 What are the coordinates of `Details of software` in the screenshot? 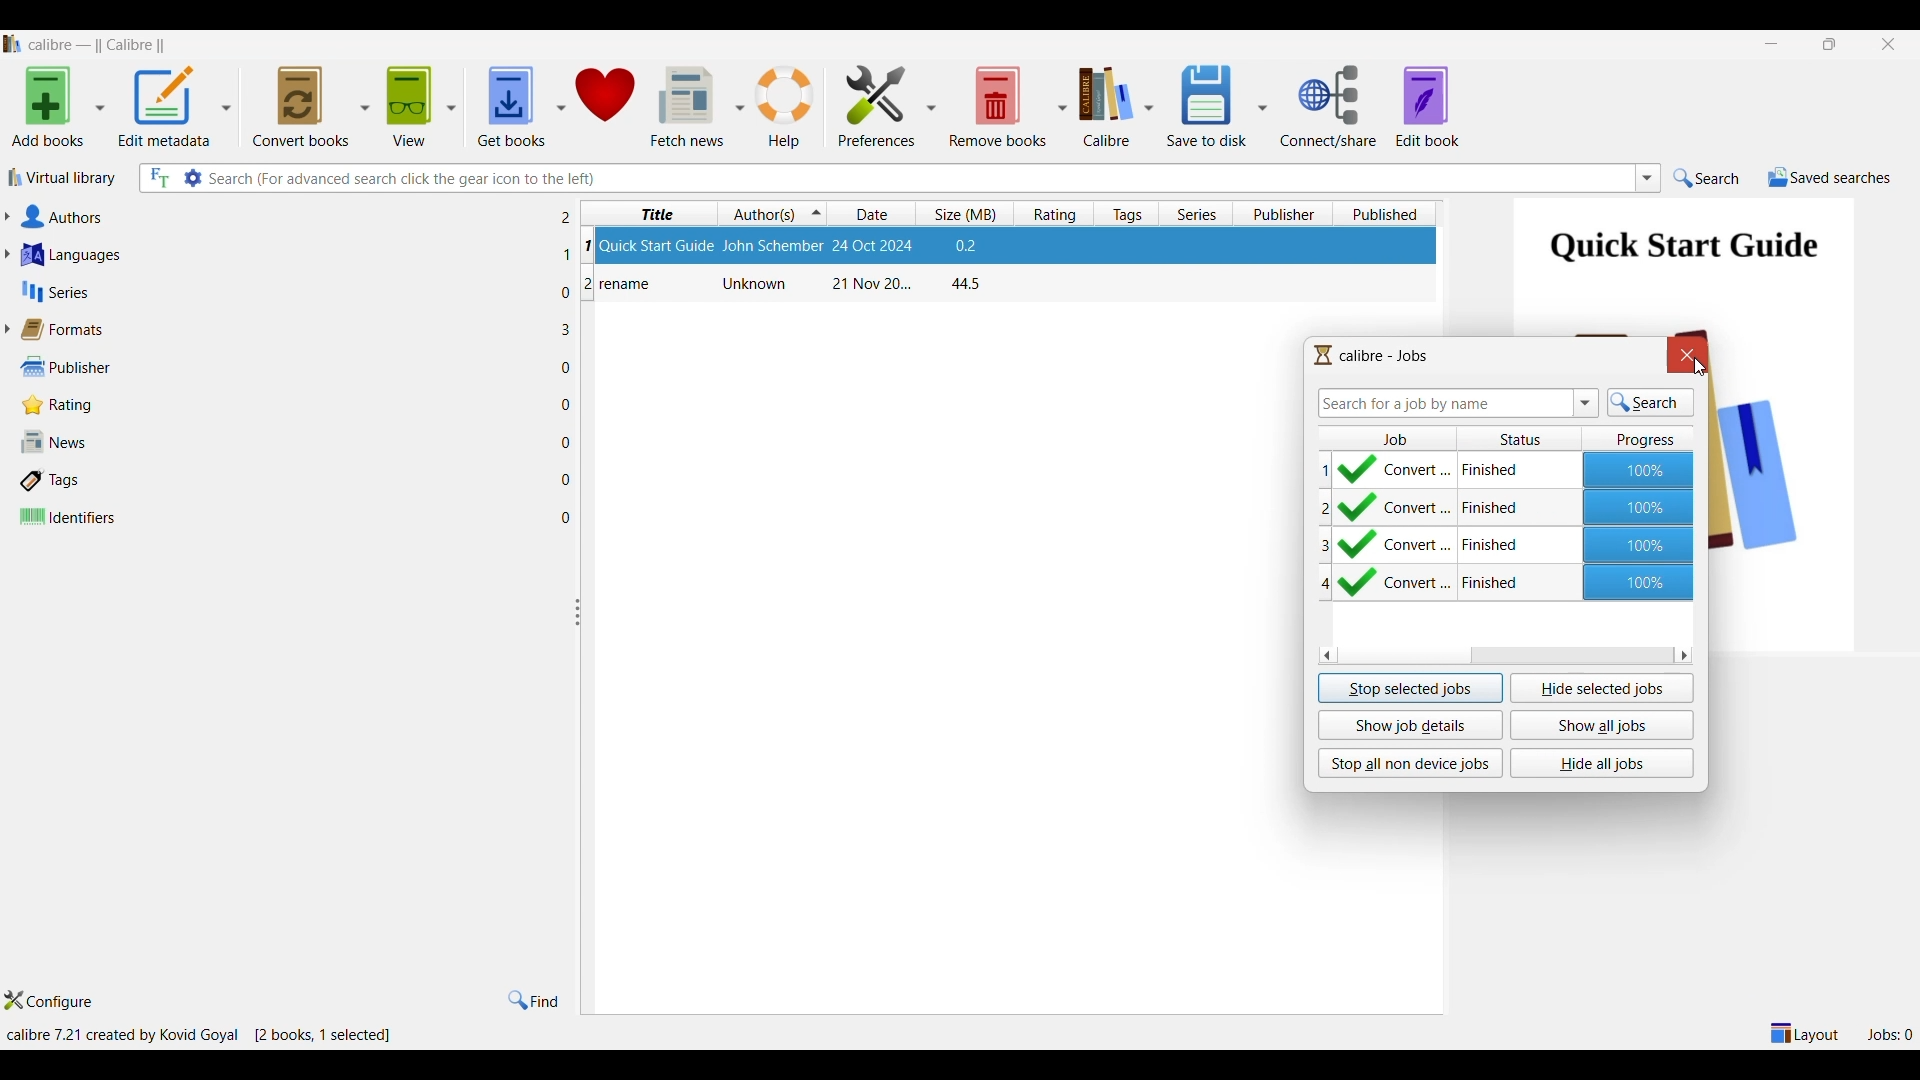 It's located at (199, 1034).